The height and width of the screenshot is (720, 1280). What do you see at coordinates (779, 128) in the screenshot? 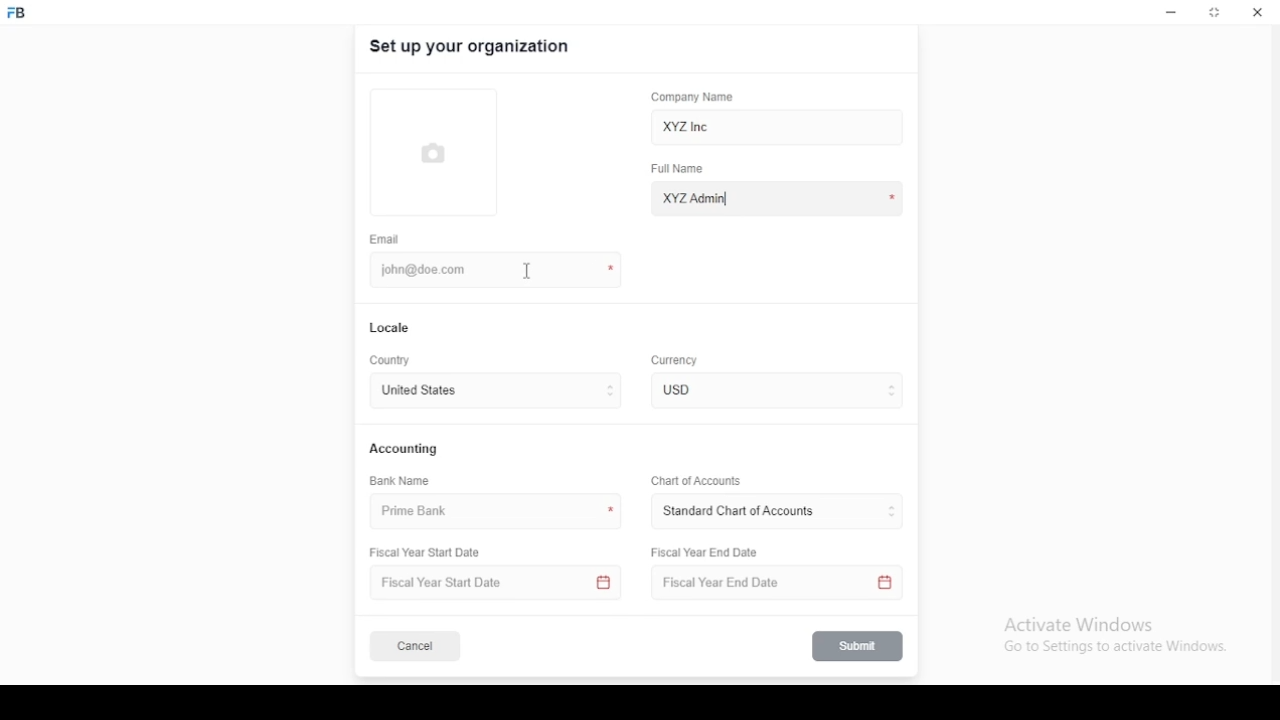
I see `XYZ Inc` at bounding box center [779, 128].